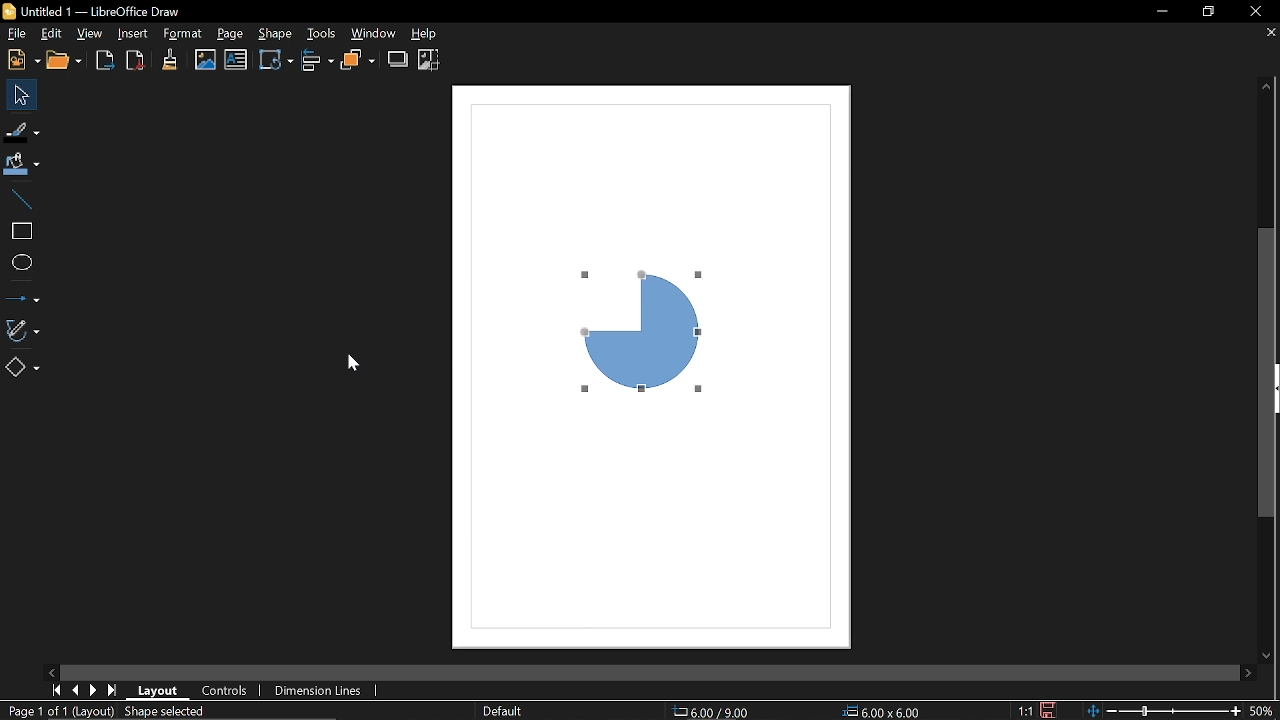 The height and width of the screenshot is (720, 1280). What do you see at coordinates (318, 690) in the screenshot?
I see `Dimension lines` at bounding box center [318, 690].